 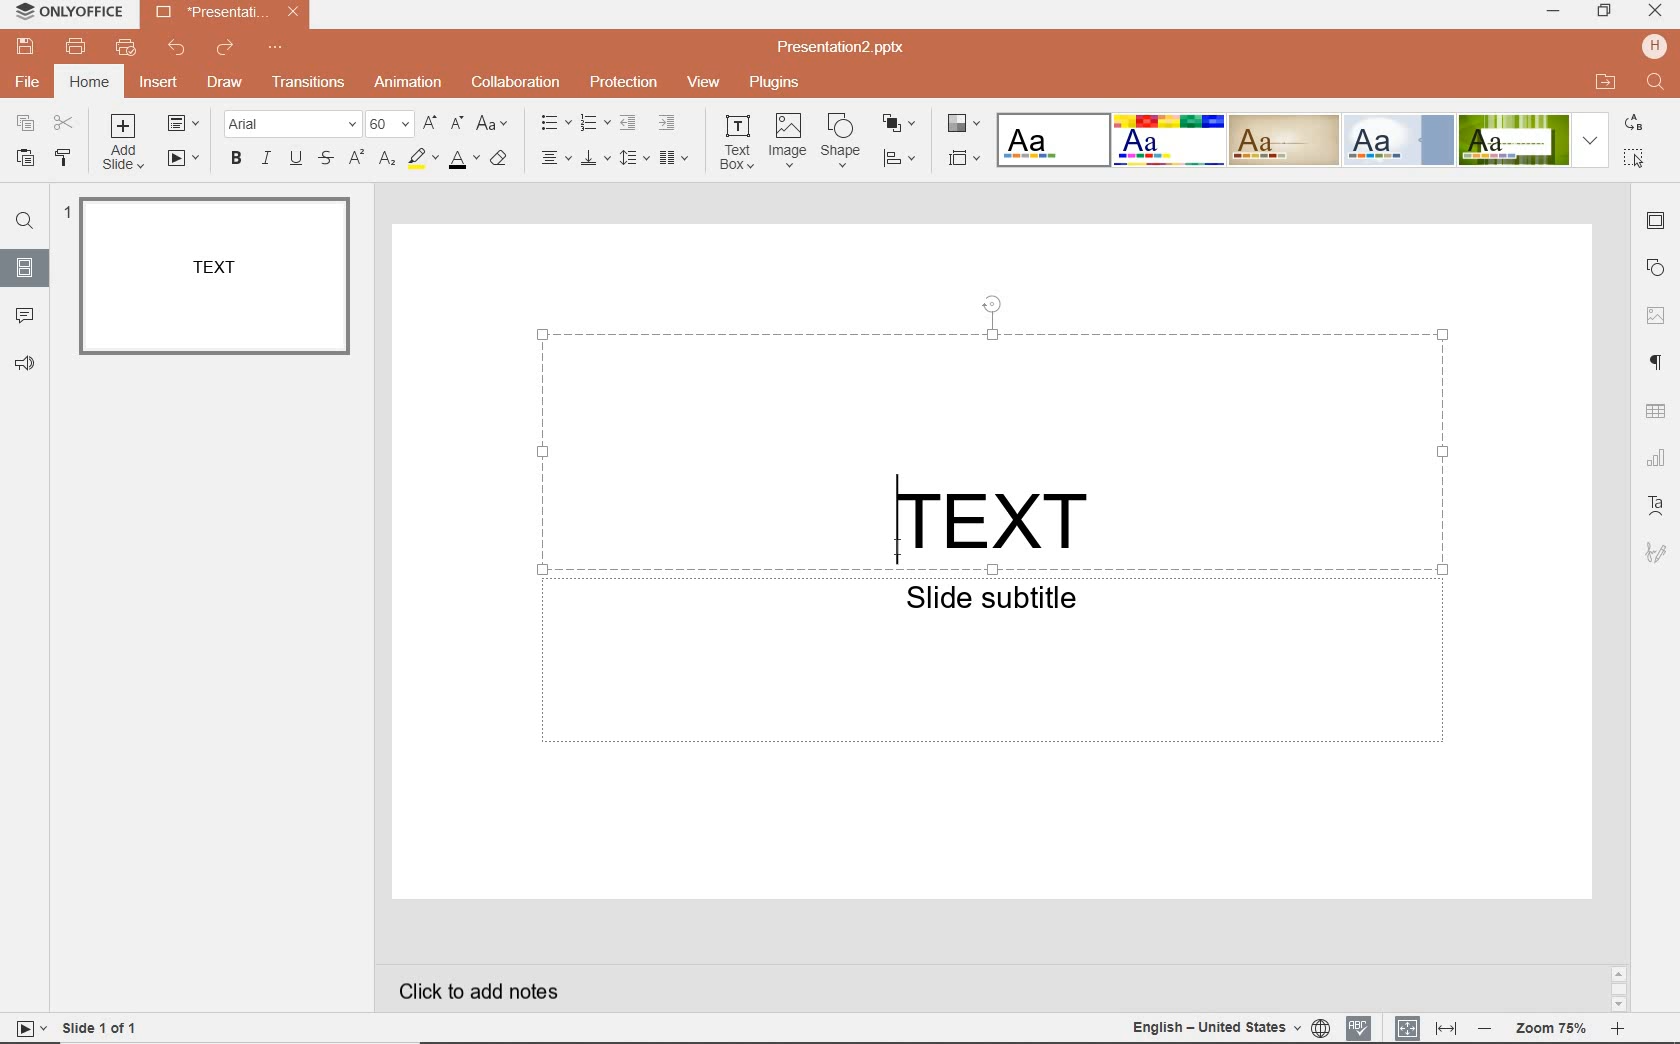 What do you see at coordinates (705, 84) in the screenshot?
I see `VIEW` at bounding box center [705, 84].